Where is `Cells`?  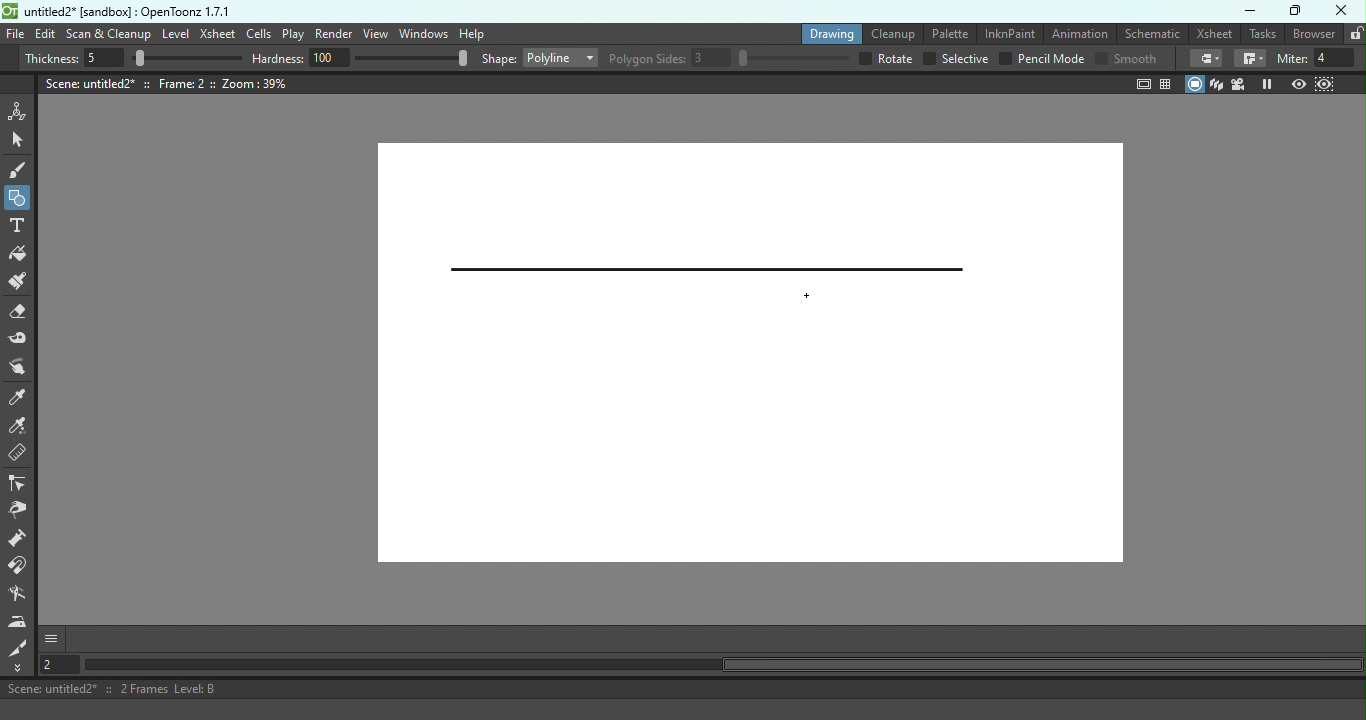 Cells is located at coordinates (258, 33).